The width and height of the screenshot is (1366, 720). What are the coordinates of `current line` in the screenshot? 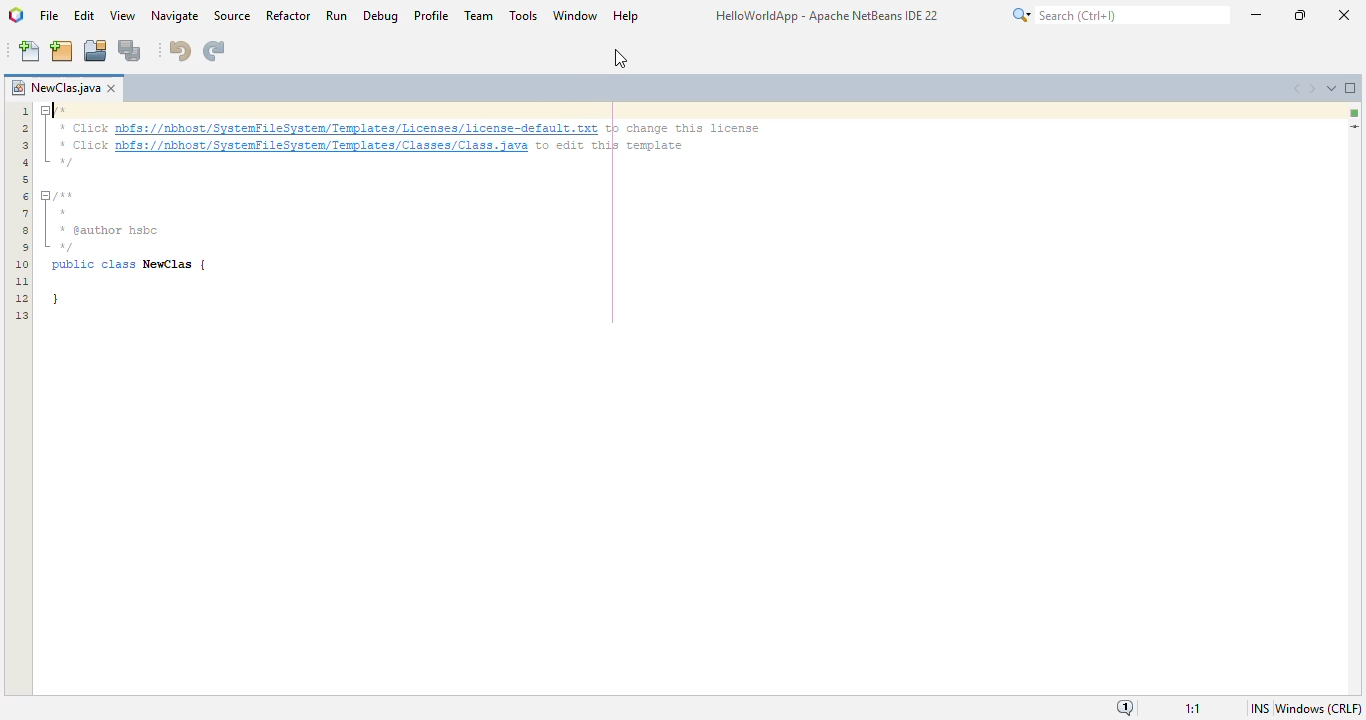 It's located at (1354, 126).